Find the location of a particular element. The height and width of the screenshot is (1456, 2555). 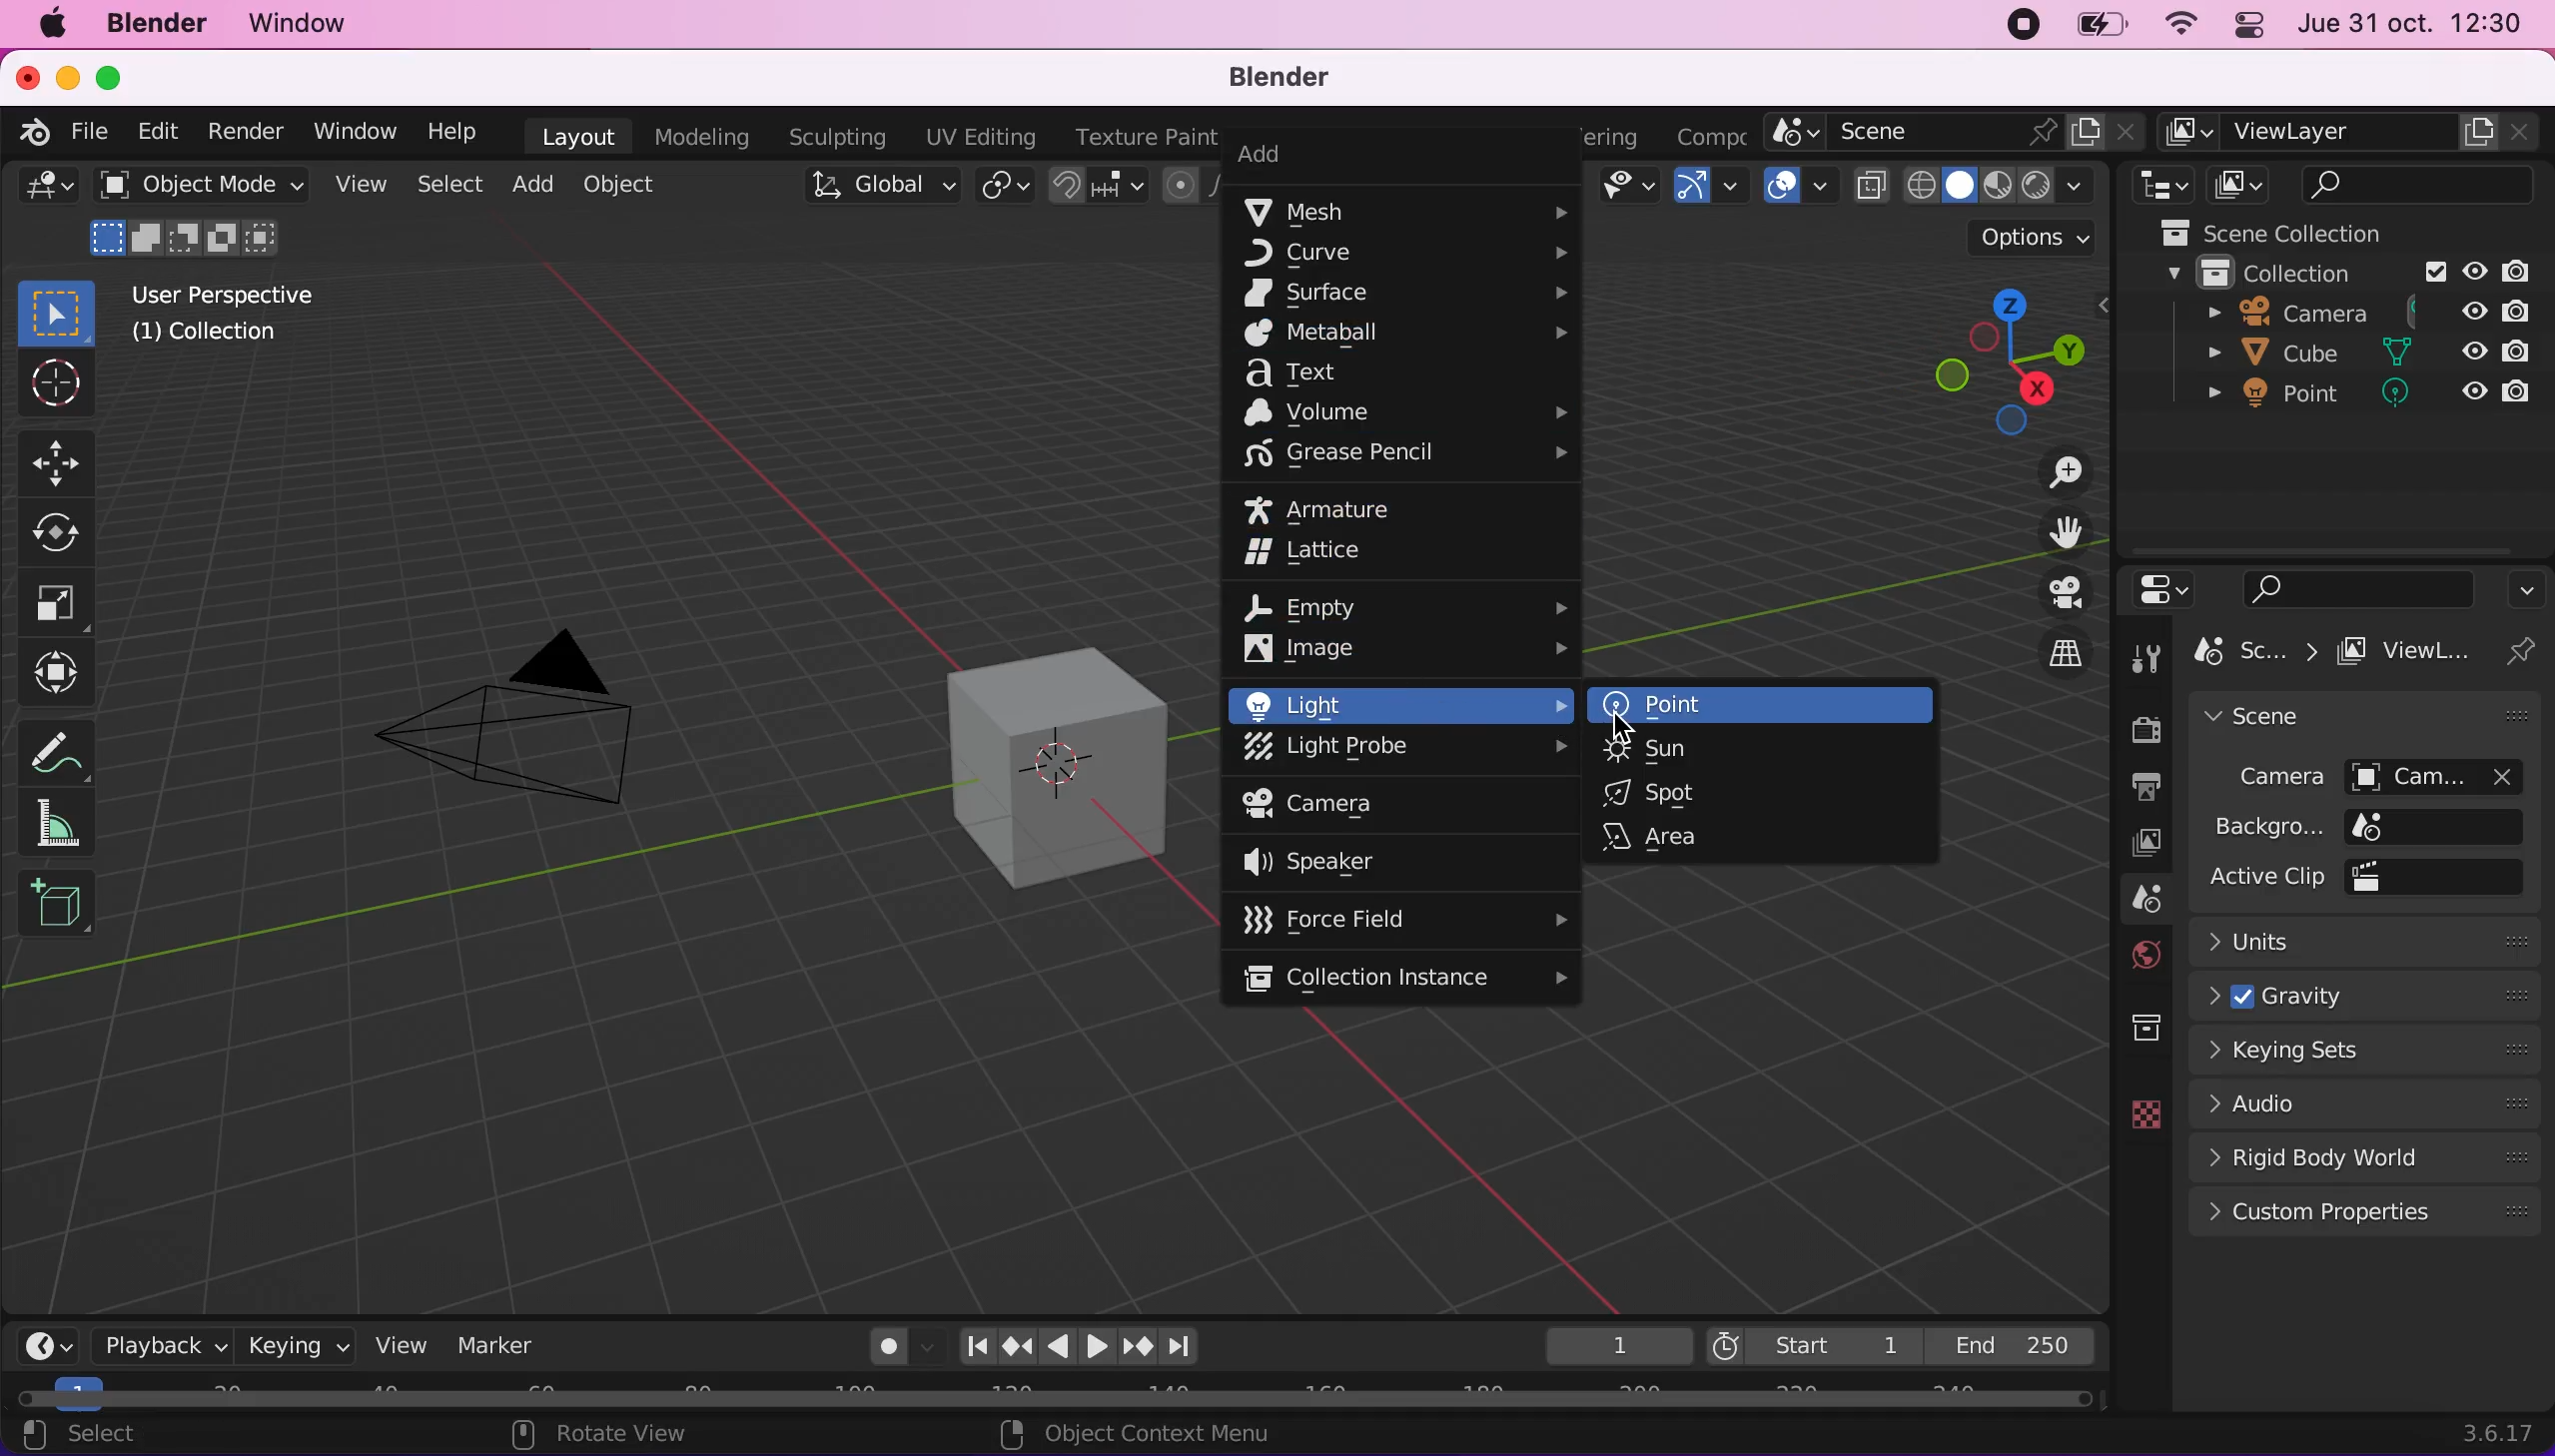

add is located at coordinates (1398, 153).